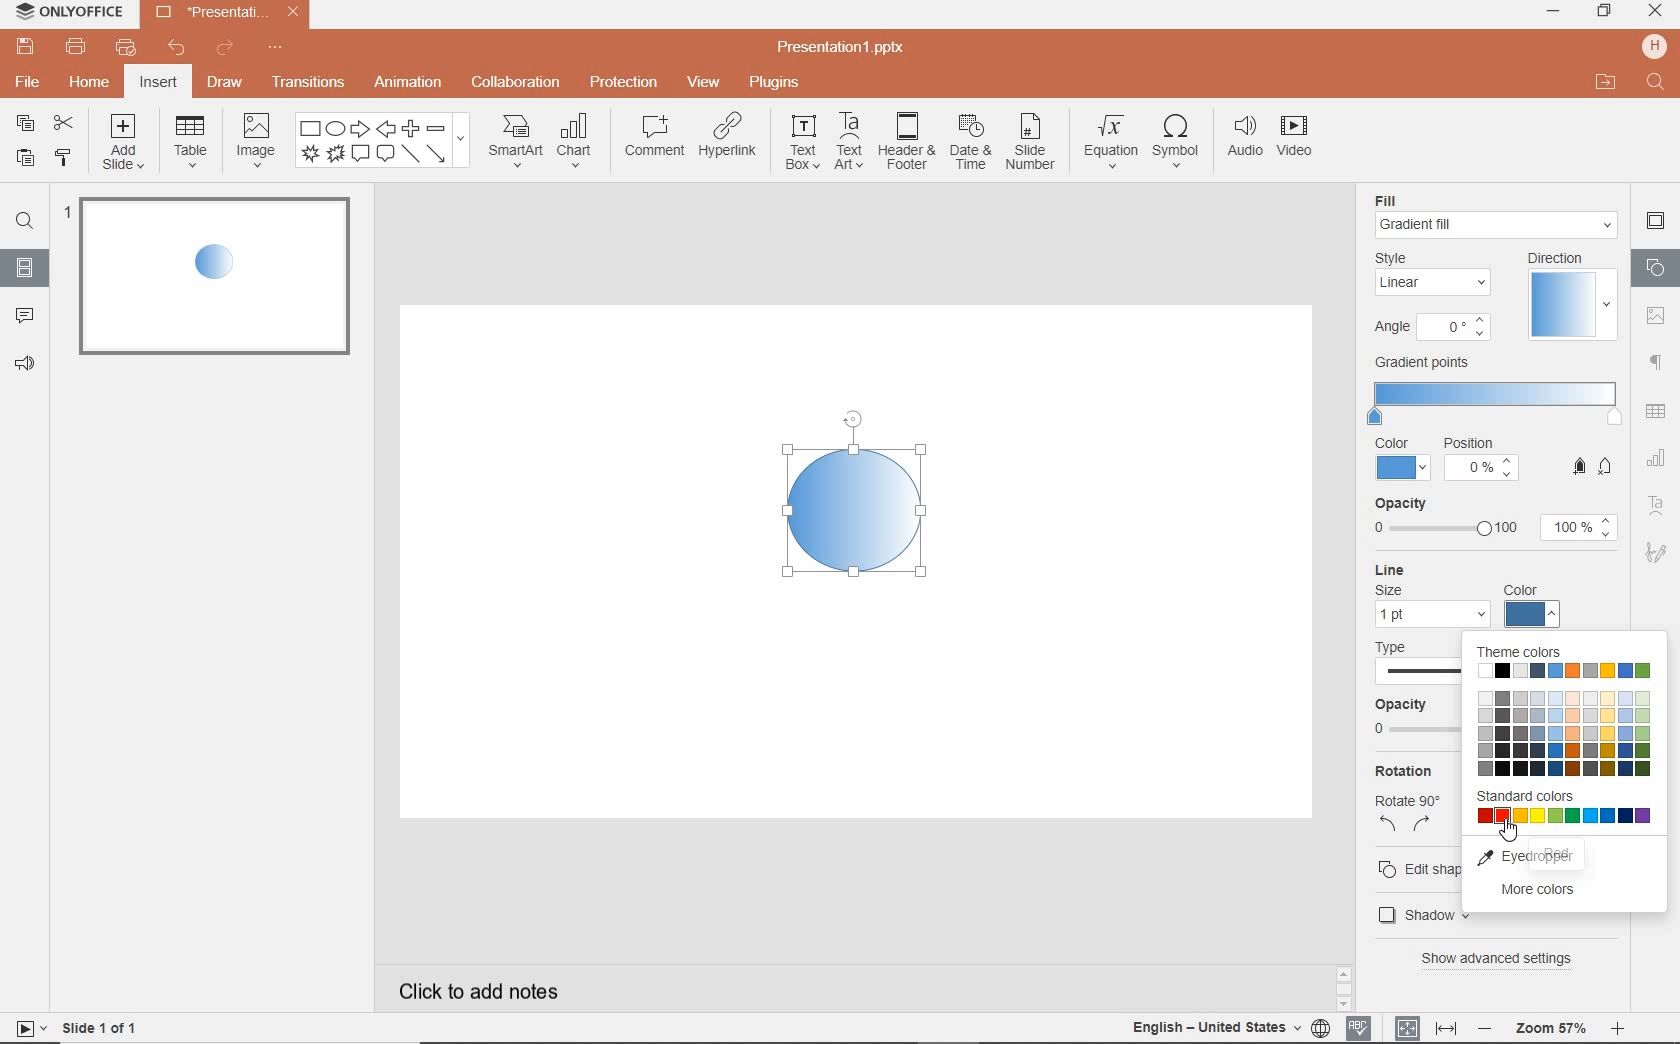  I want to click on SHADOW, so click(1411, 914).